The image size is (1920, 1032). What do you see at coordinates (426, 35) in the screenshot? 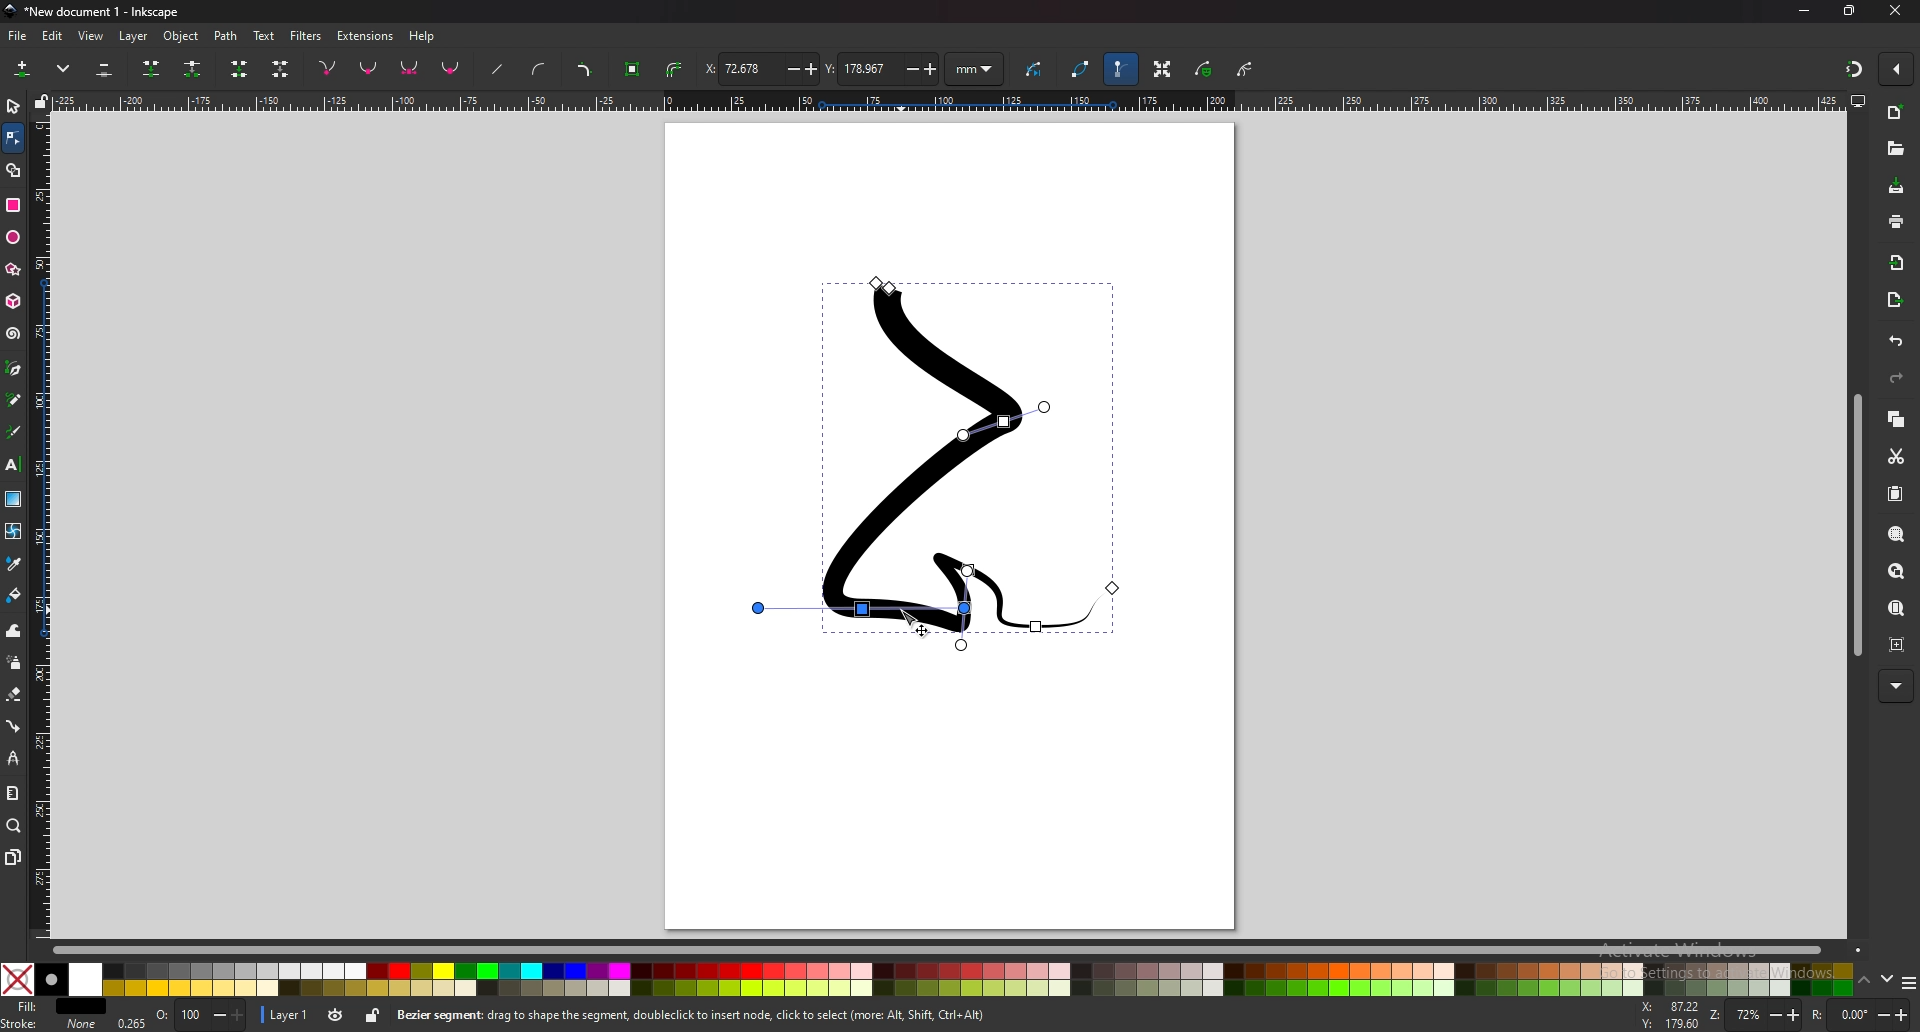
I see `help` at bounding box center [426, 35].